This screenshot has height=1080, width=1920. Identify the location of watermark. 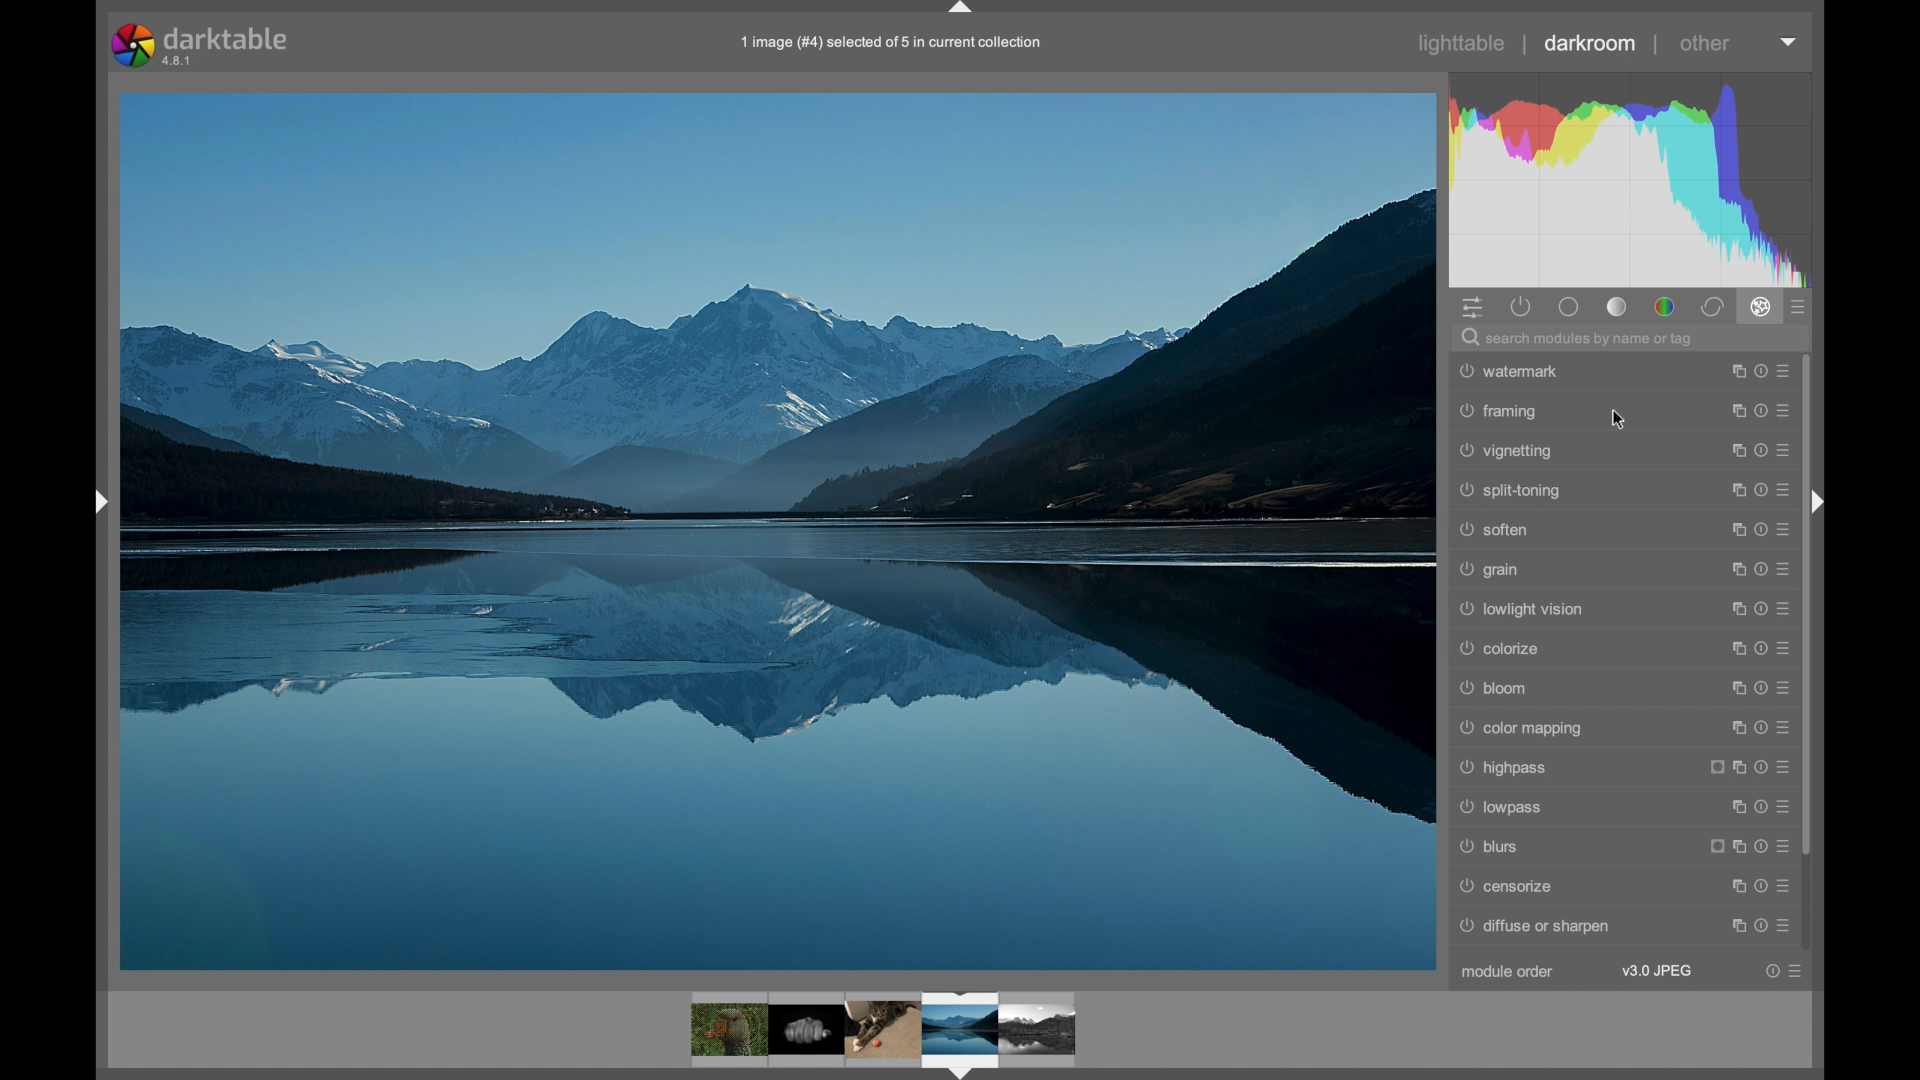
(1510, 371).